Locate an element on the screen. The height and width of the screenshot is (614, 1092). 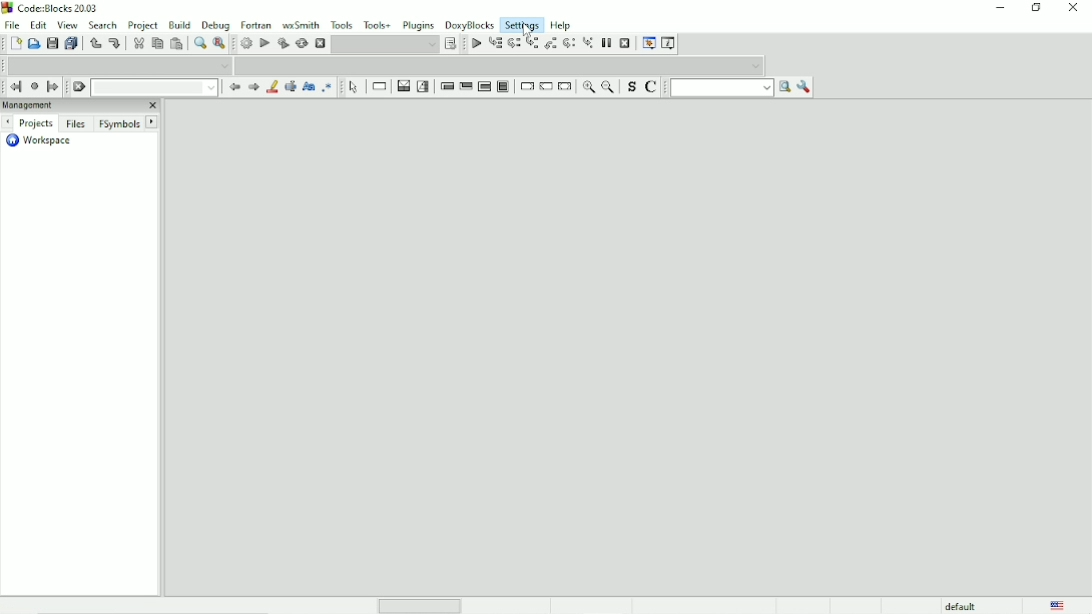
Paste is located at coordinates (176, 43).